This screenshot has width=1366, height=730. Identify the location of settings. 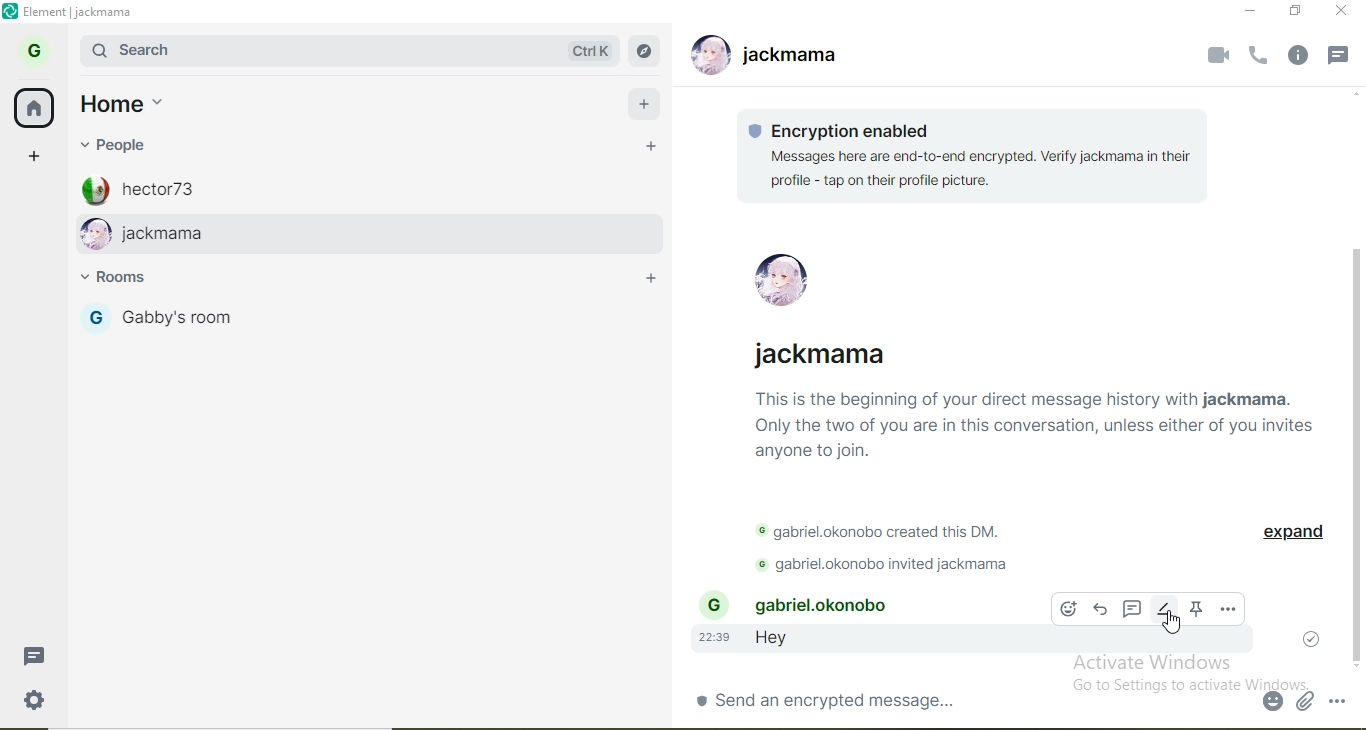
(31, 698).